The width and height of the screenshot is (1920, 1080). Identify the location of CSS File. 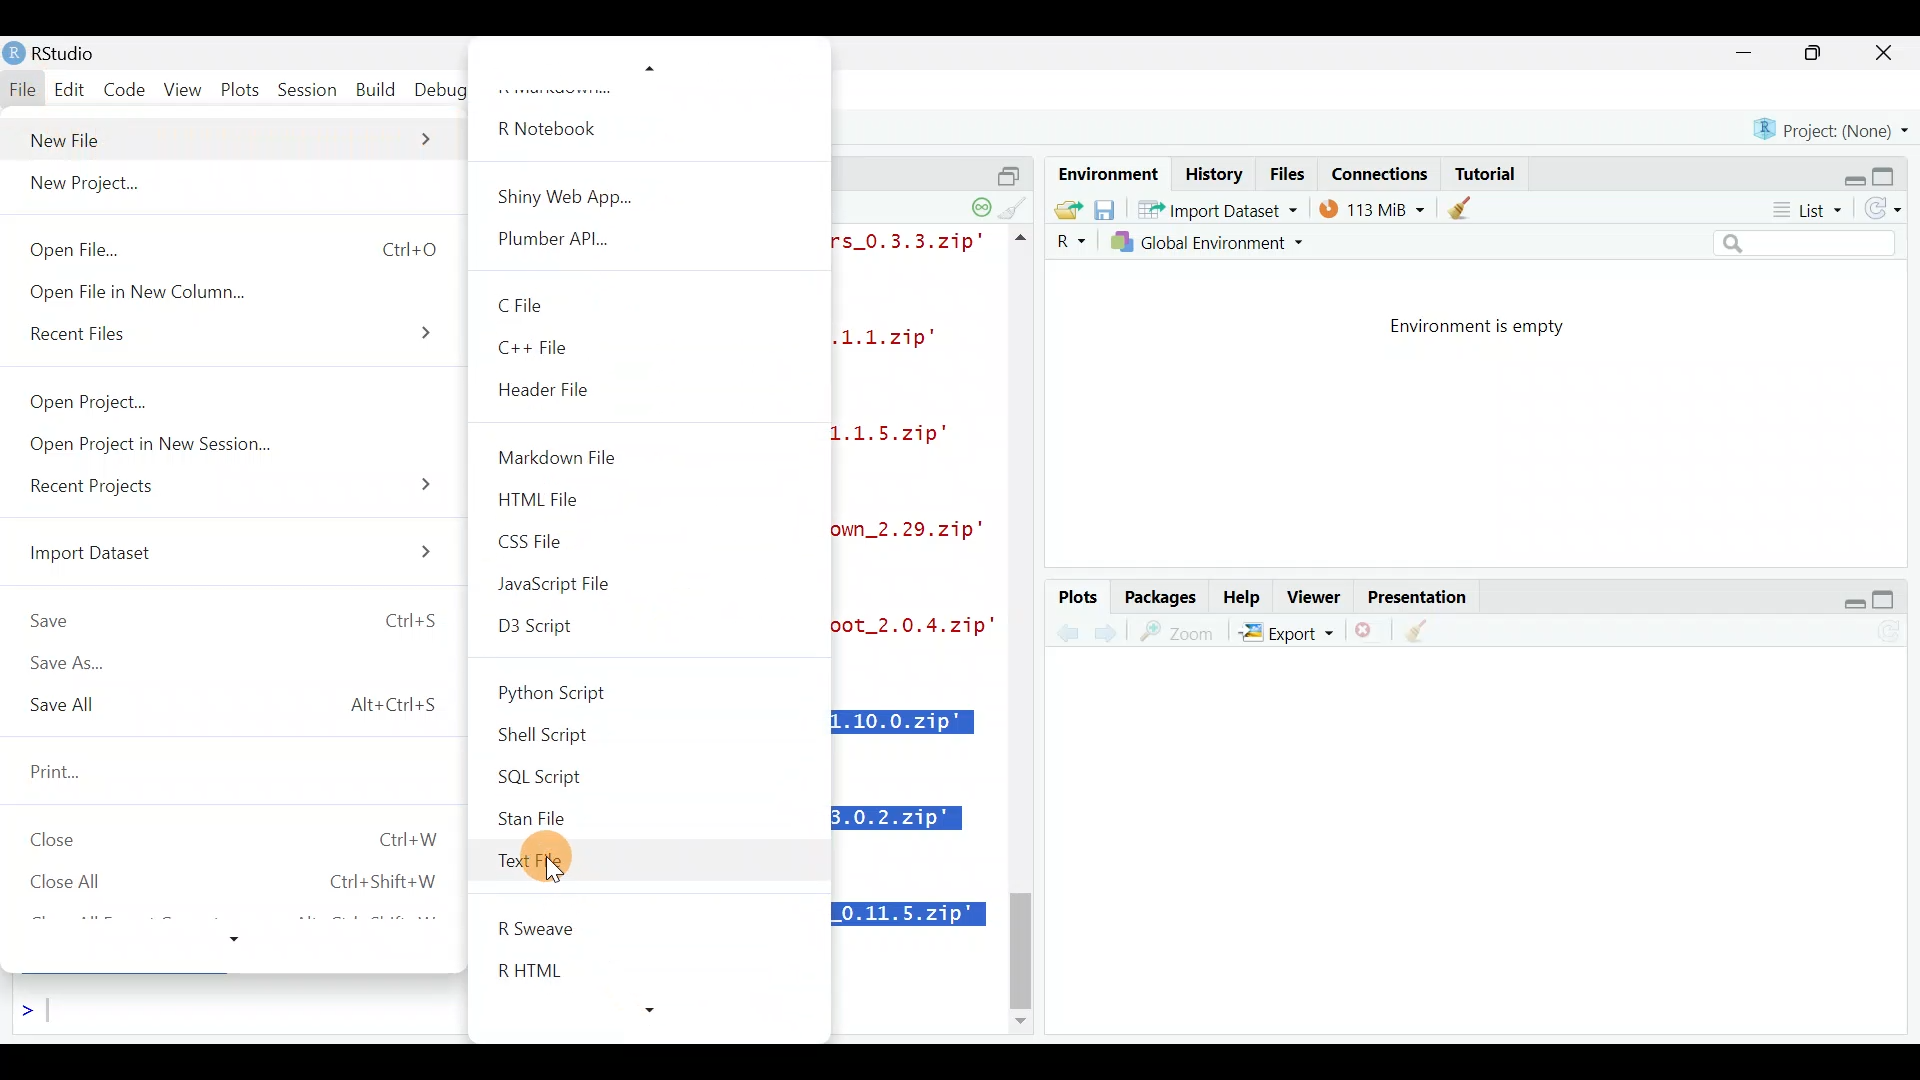
(554, 541).